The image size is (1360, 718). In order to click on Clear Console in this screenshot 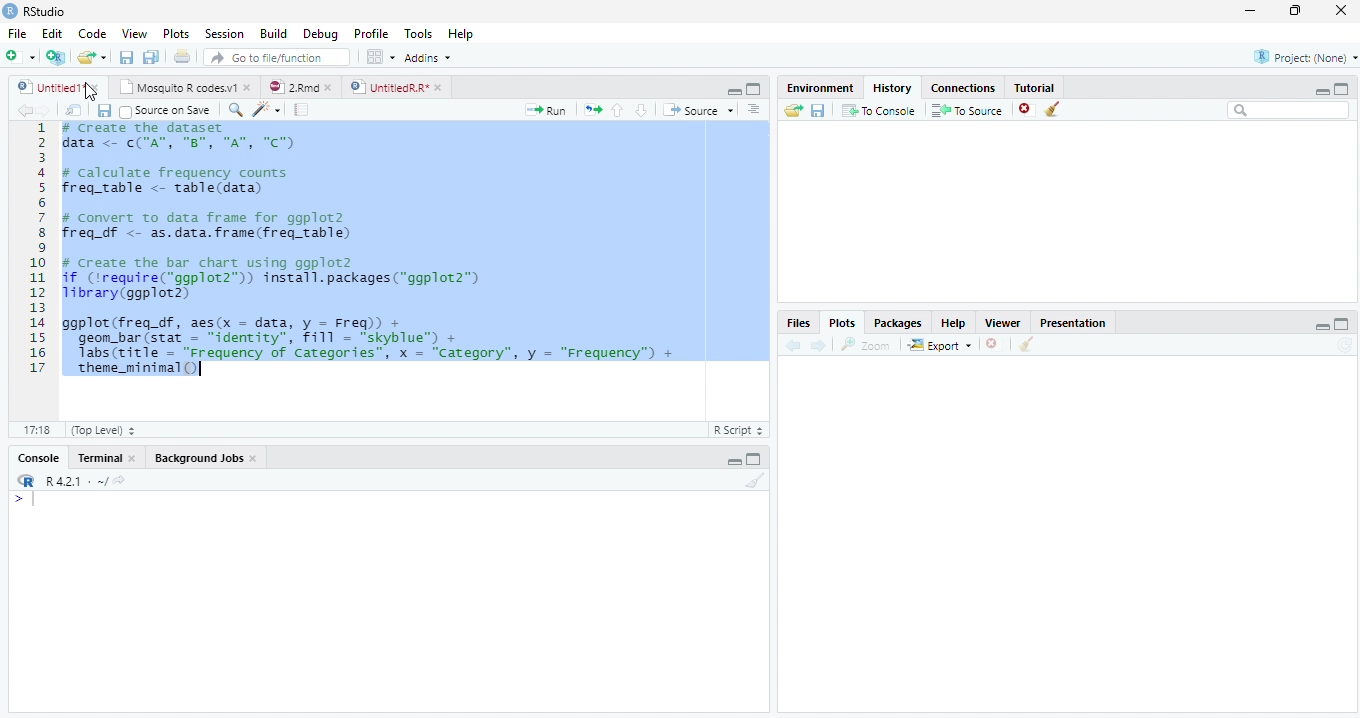, I will do `click(1027, 344)`.